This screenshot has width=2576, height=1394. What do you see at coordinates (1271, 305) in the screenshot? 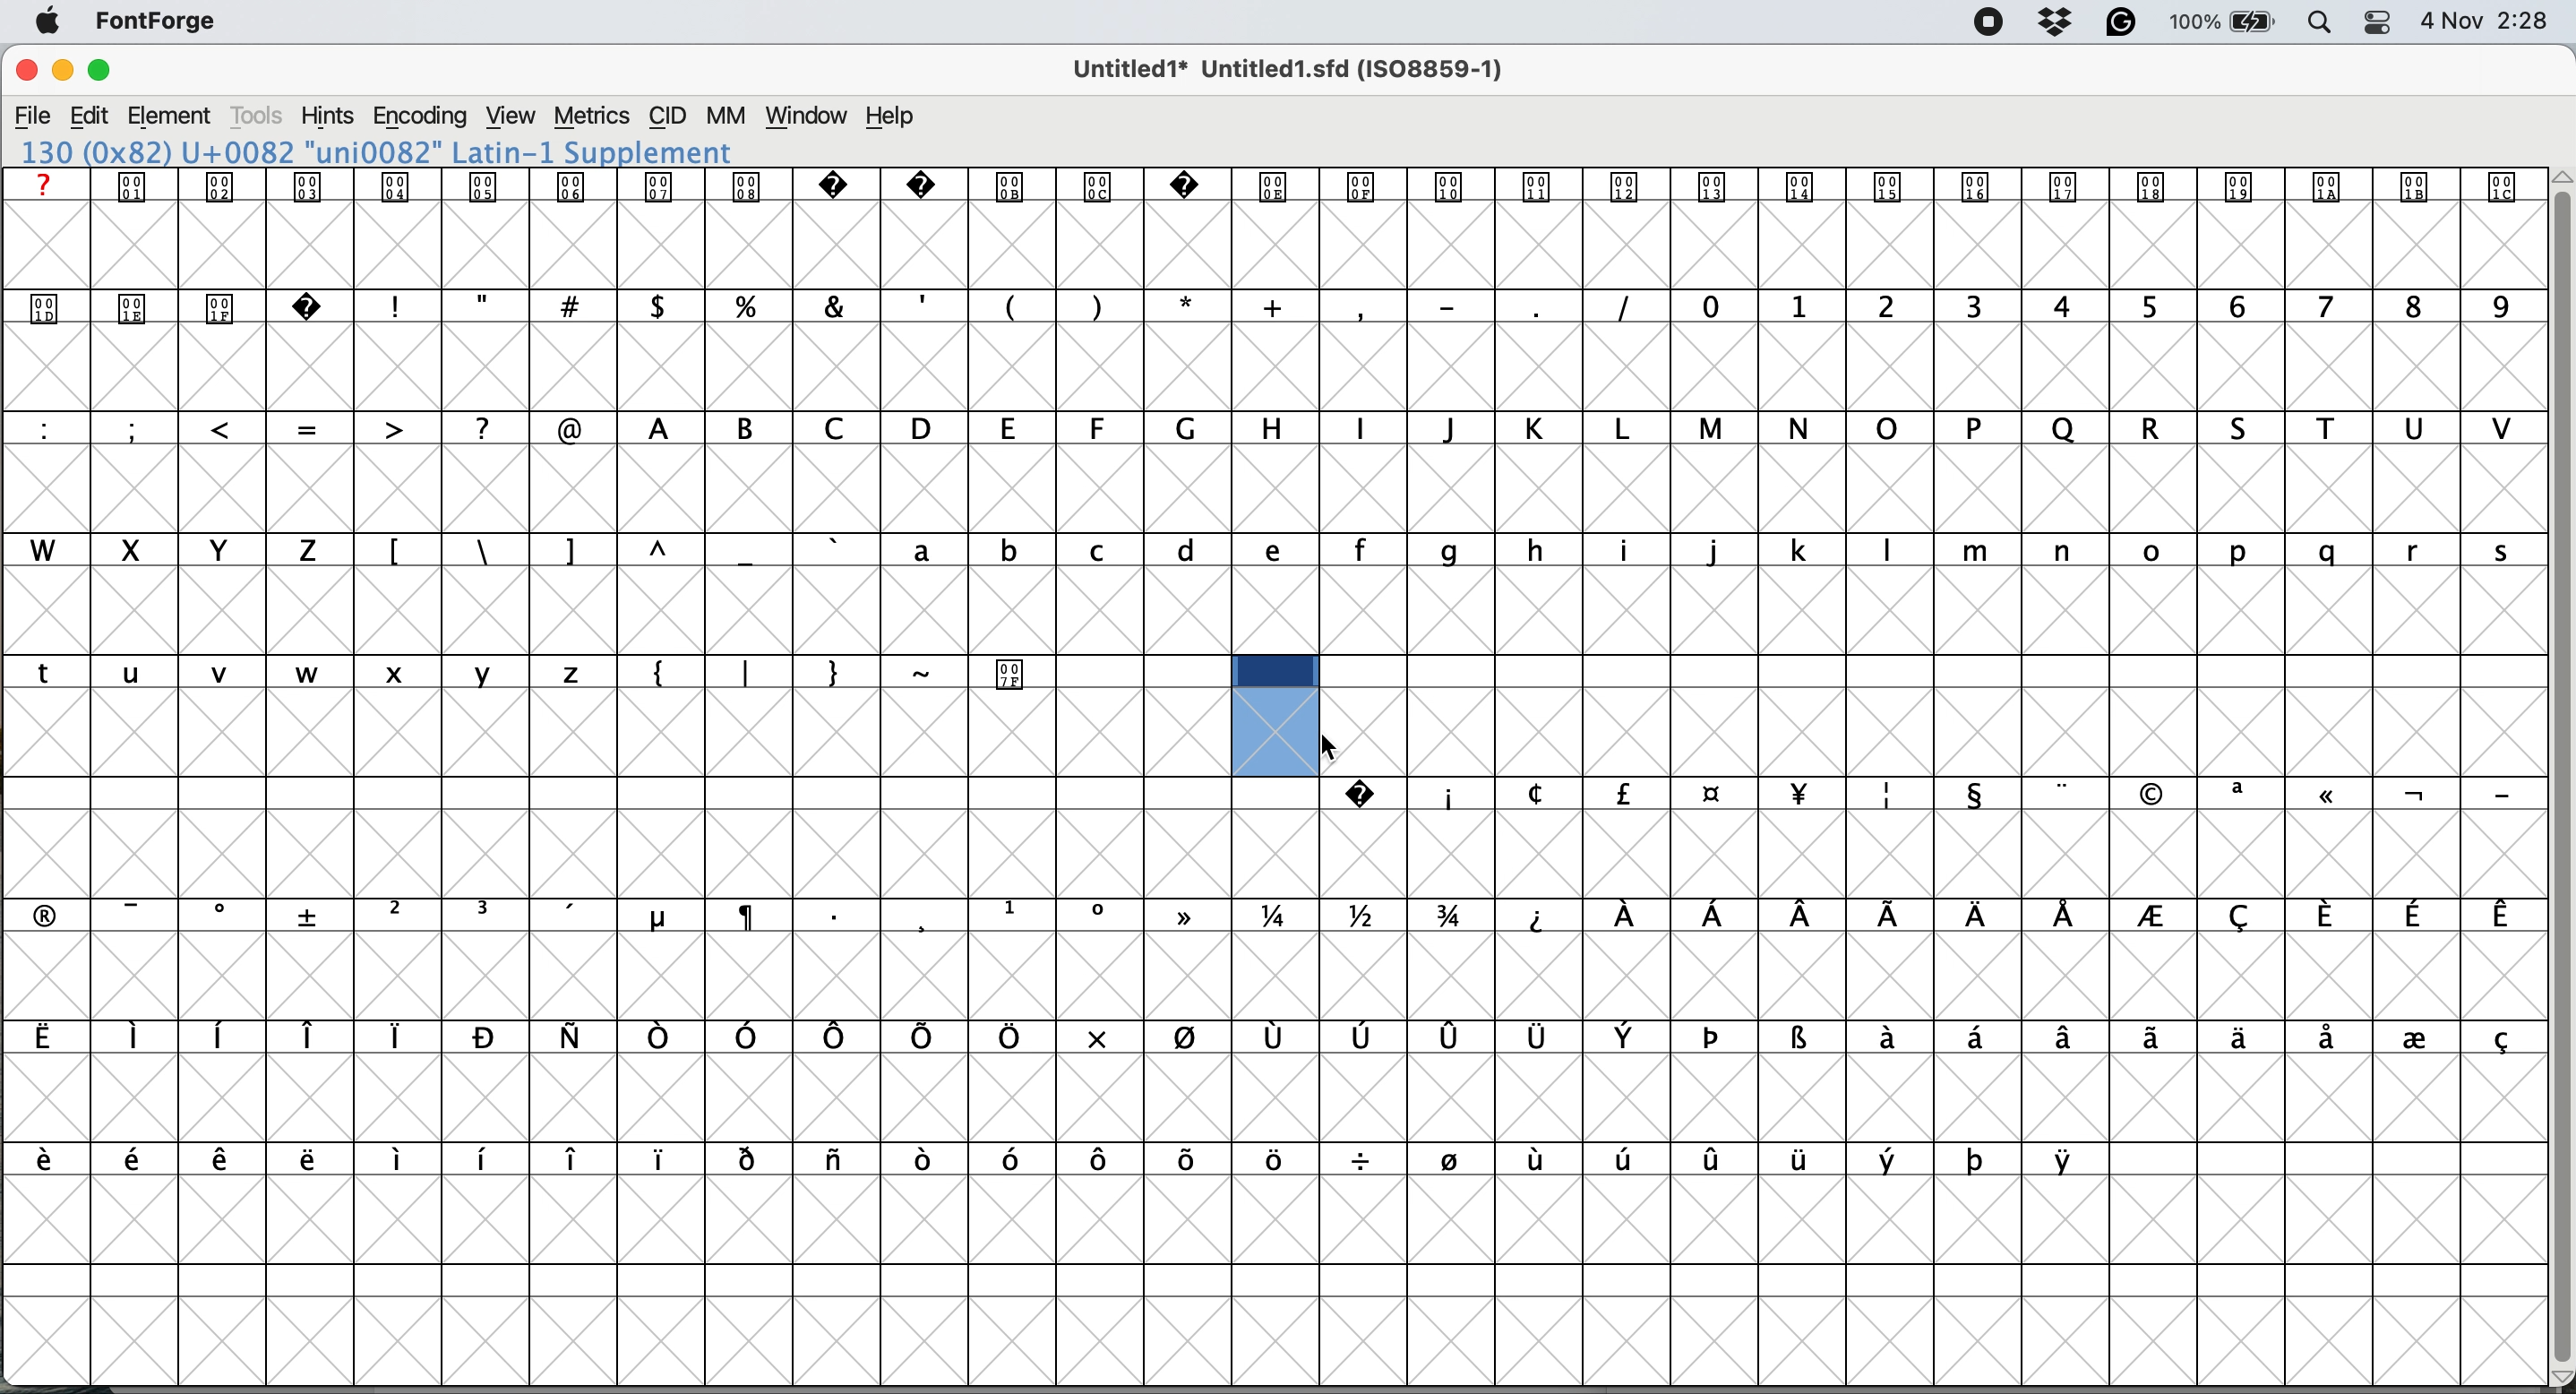
I see `special characters` at bounding box center [1271, 305].